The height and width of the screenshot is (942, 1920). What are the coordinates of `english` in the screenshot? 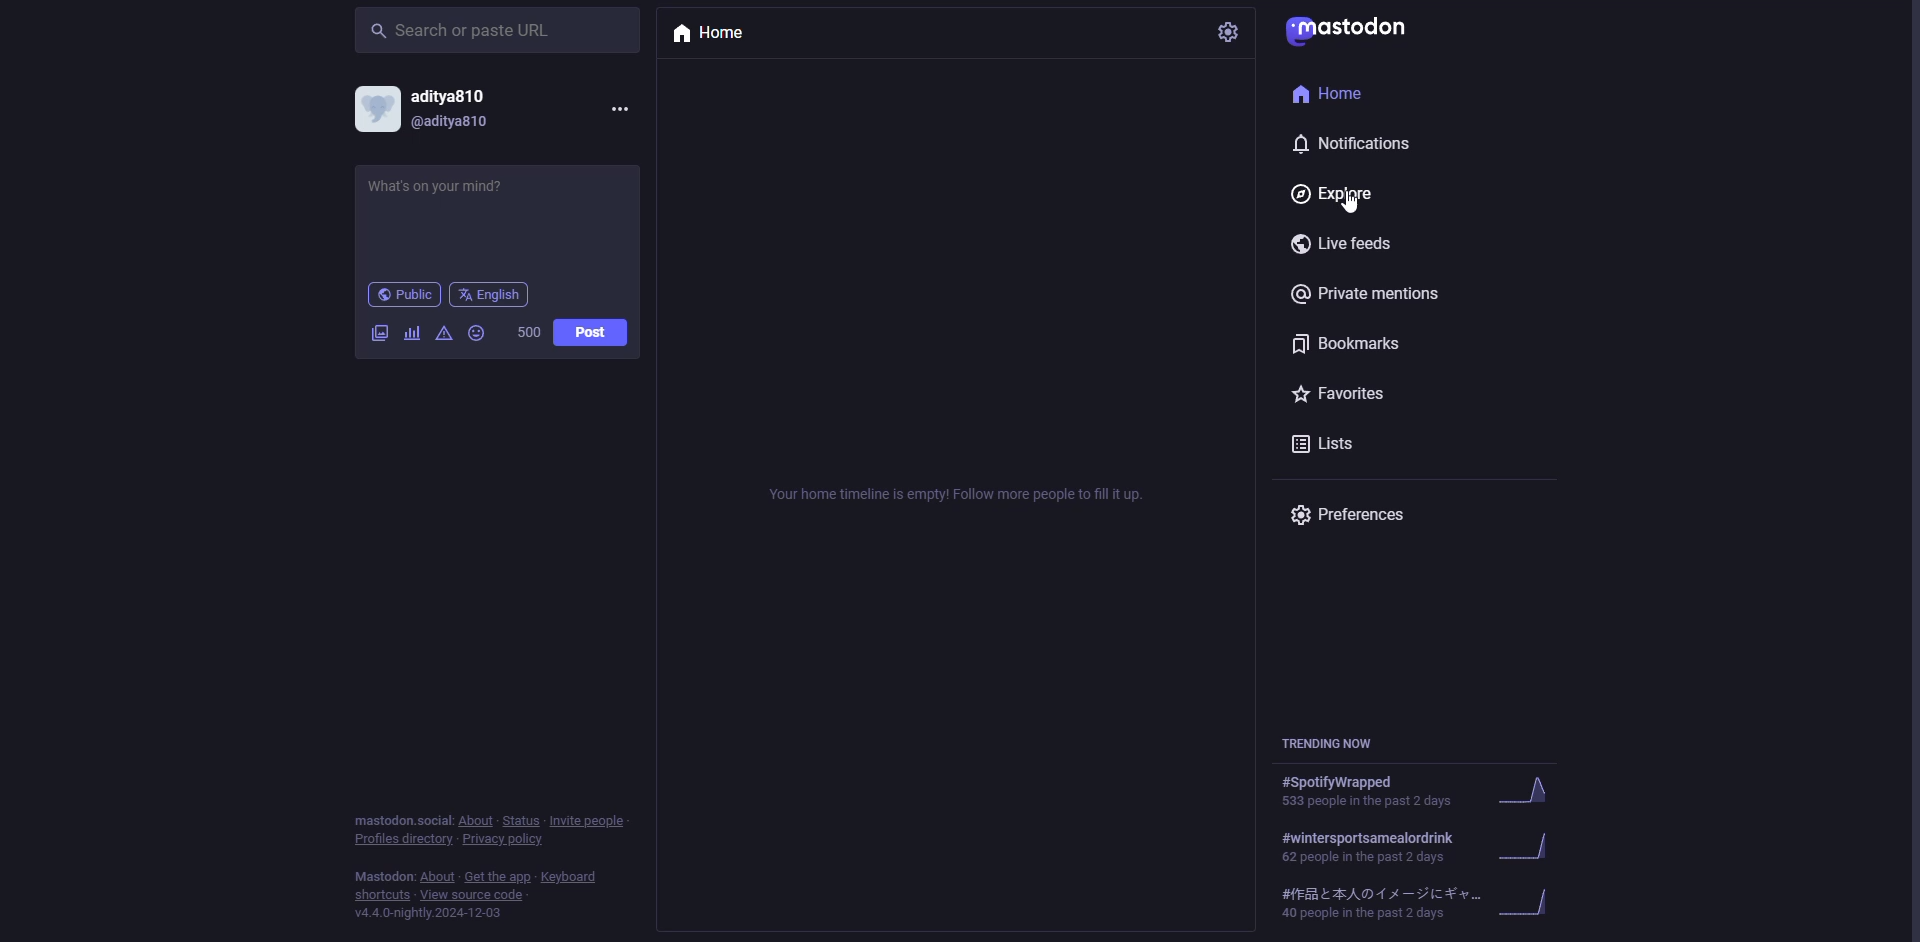 It's located at (494, 295).